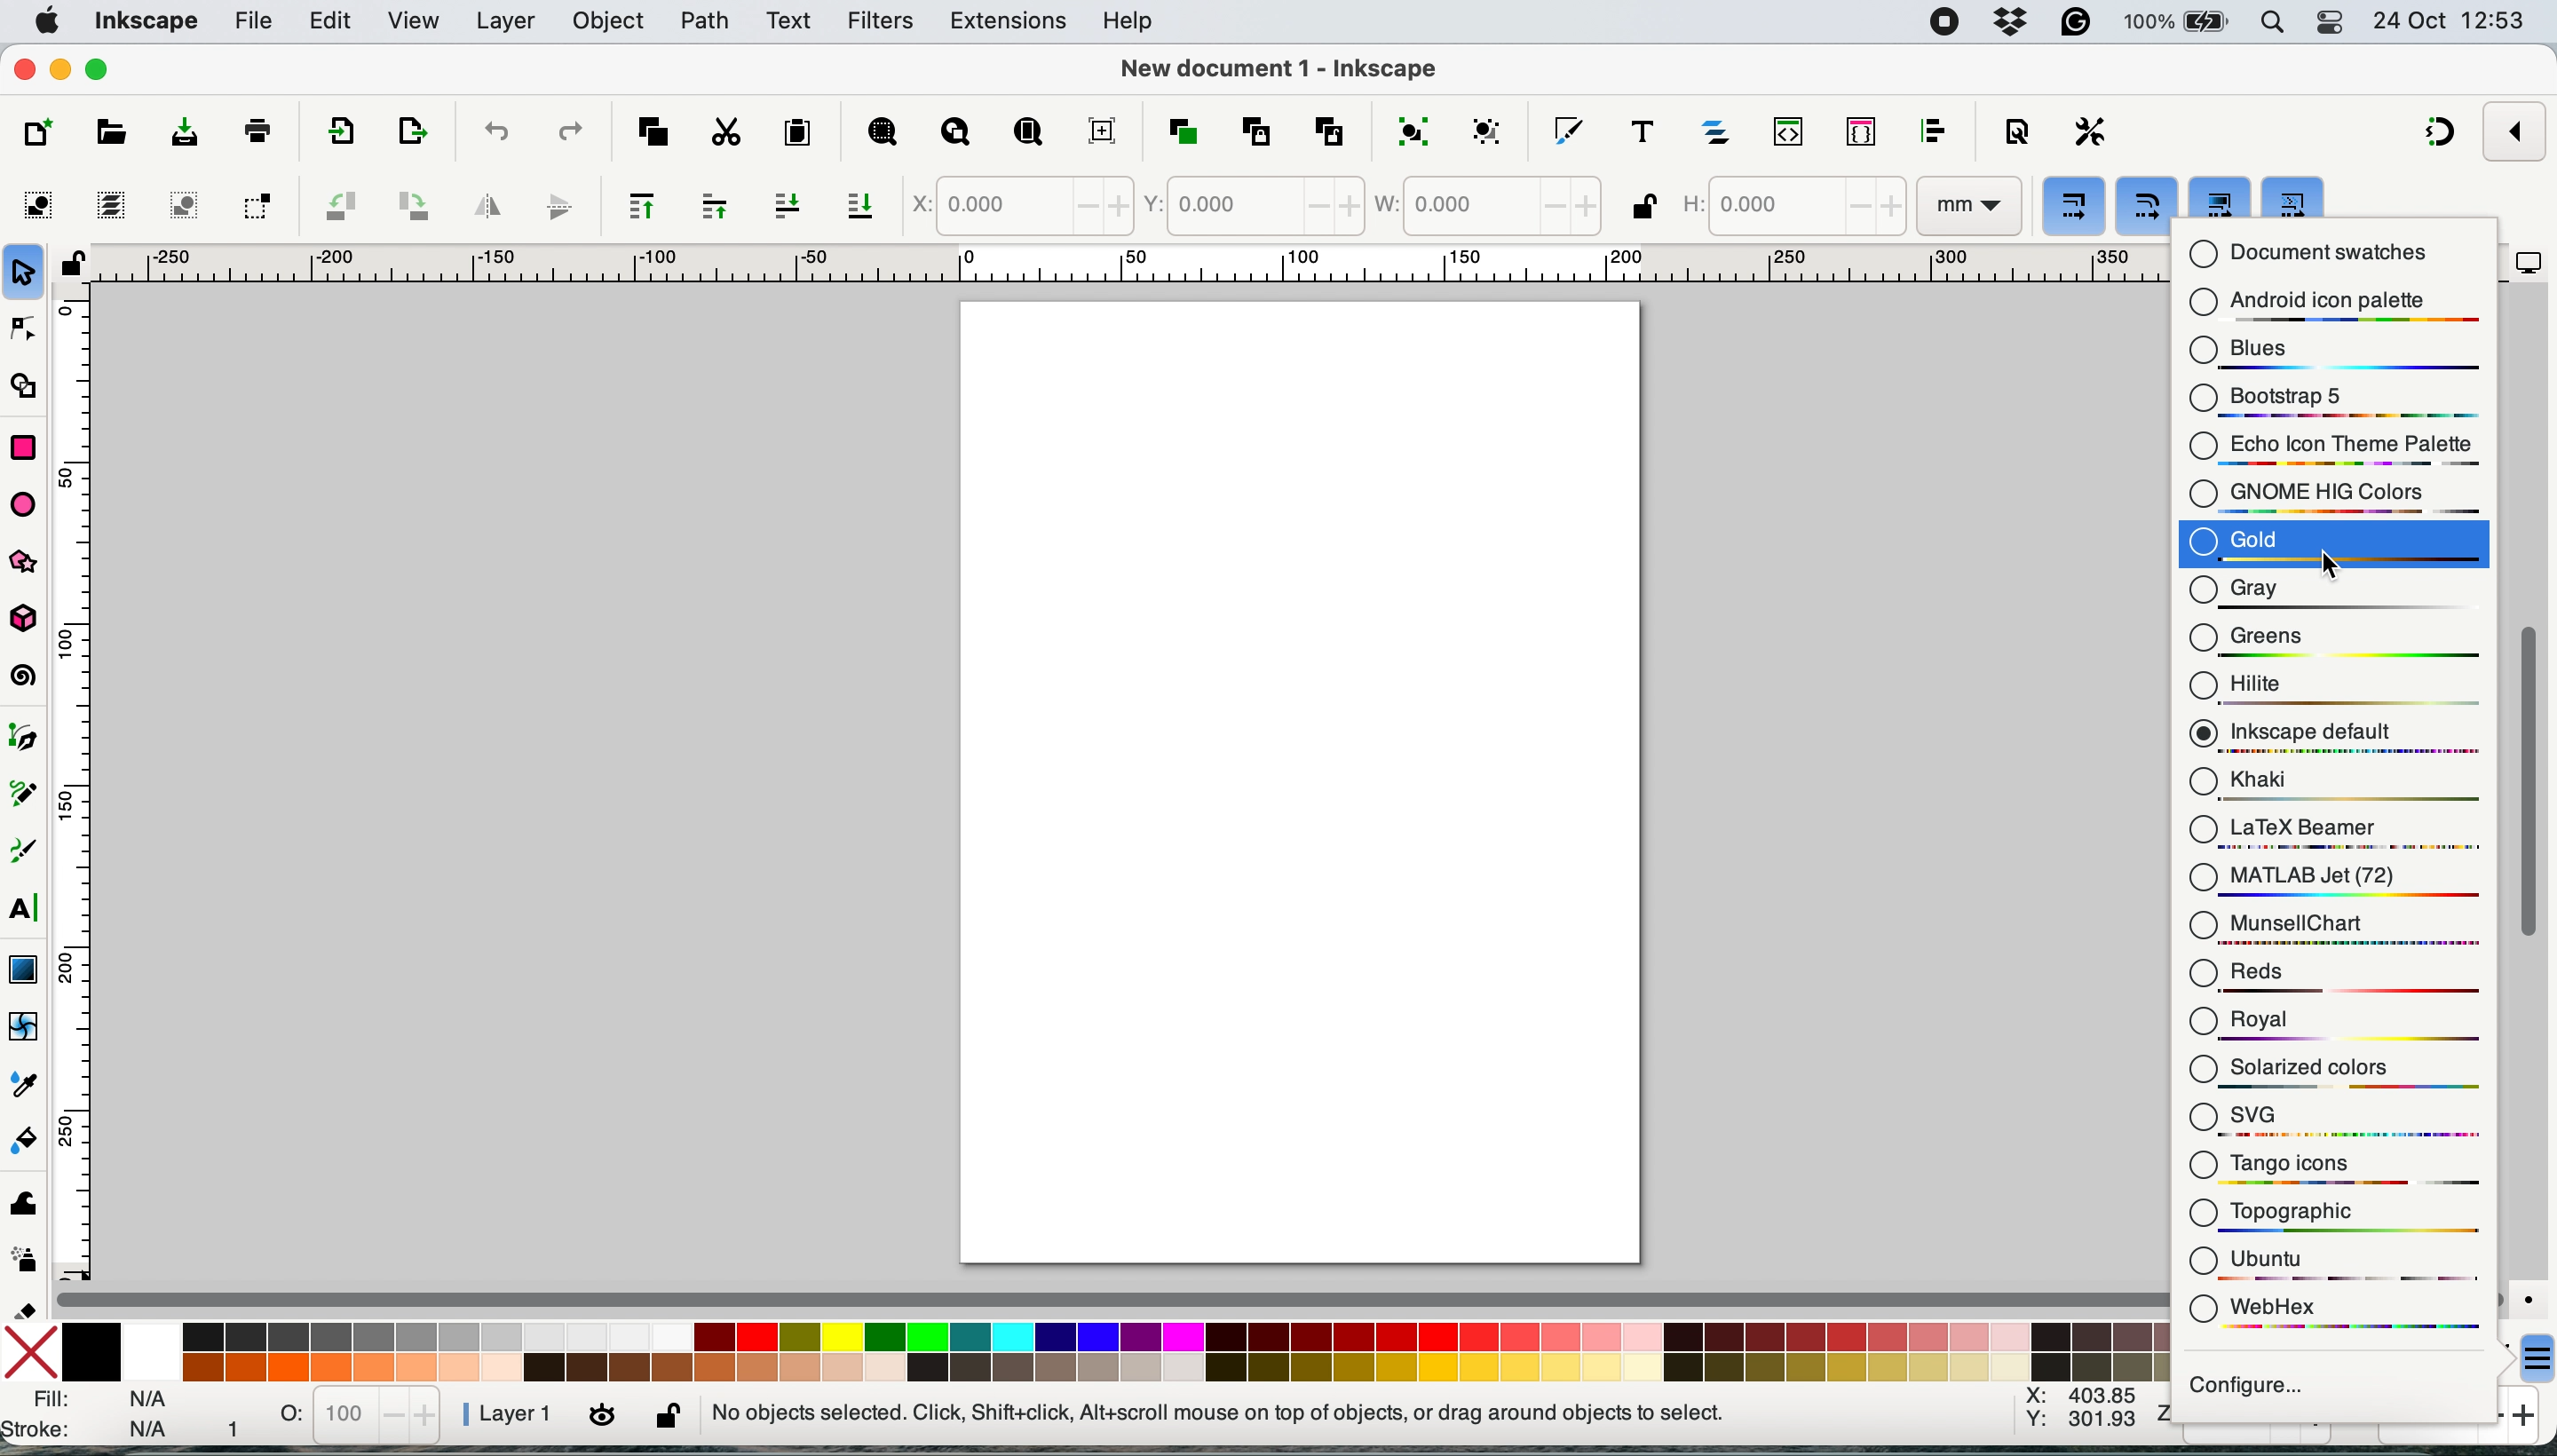 The image size is (2557, 1456). Describe the element at coordinates (1127, 22) in the screenshot. I see `help` at that location.